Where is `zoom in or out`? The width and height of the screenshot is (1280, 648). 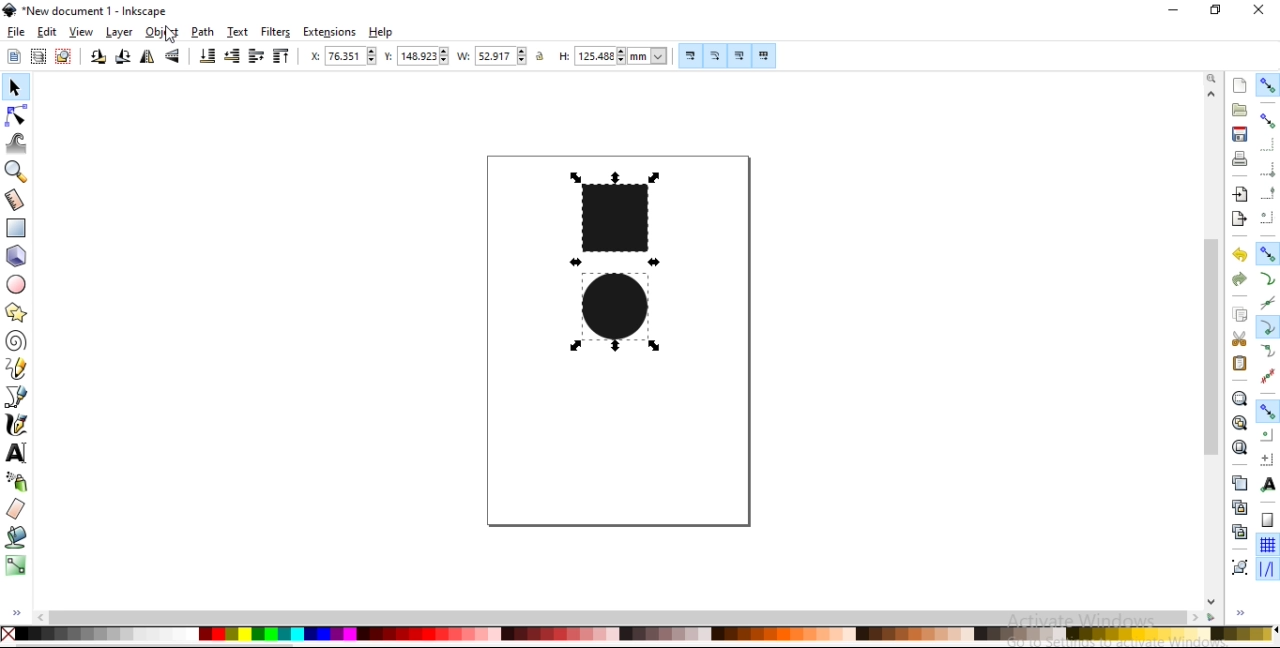 zoom in or out is located at coordinates (14, 174).